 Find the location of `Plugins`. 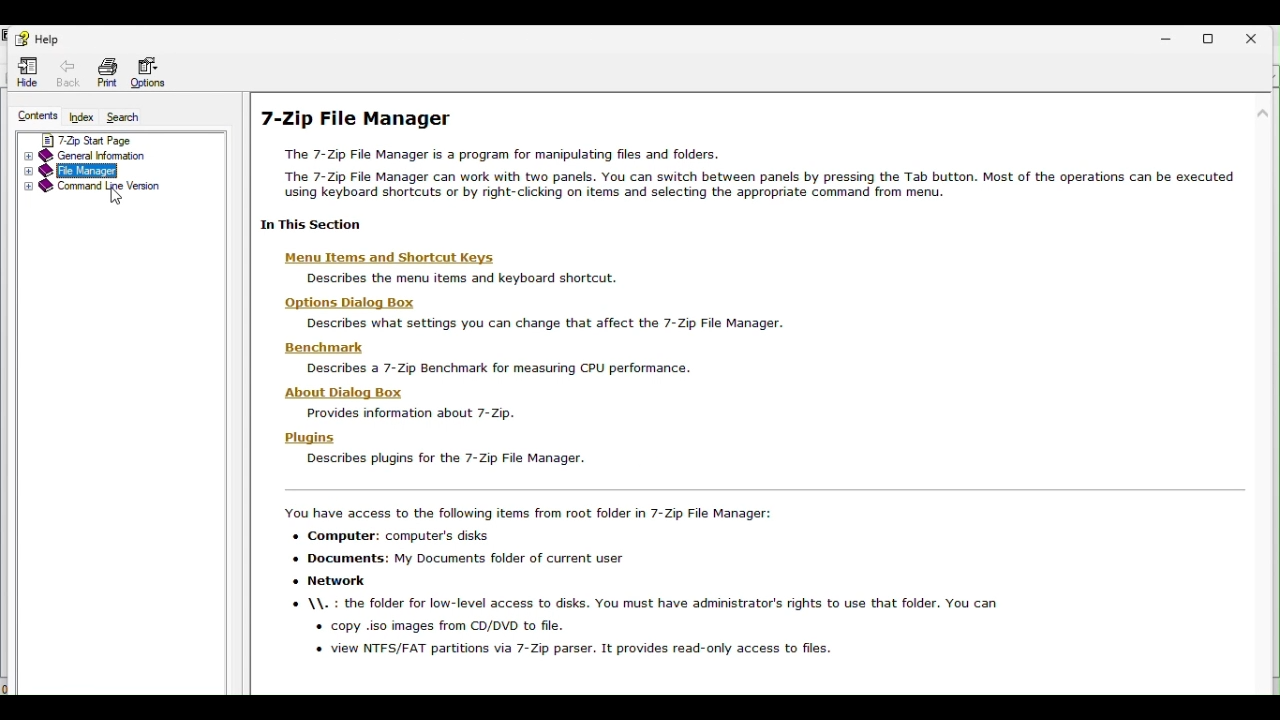

Plugins is located at coordinates (315, 438).